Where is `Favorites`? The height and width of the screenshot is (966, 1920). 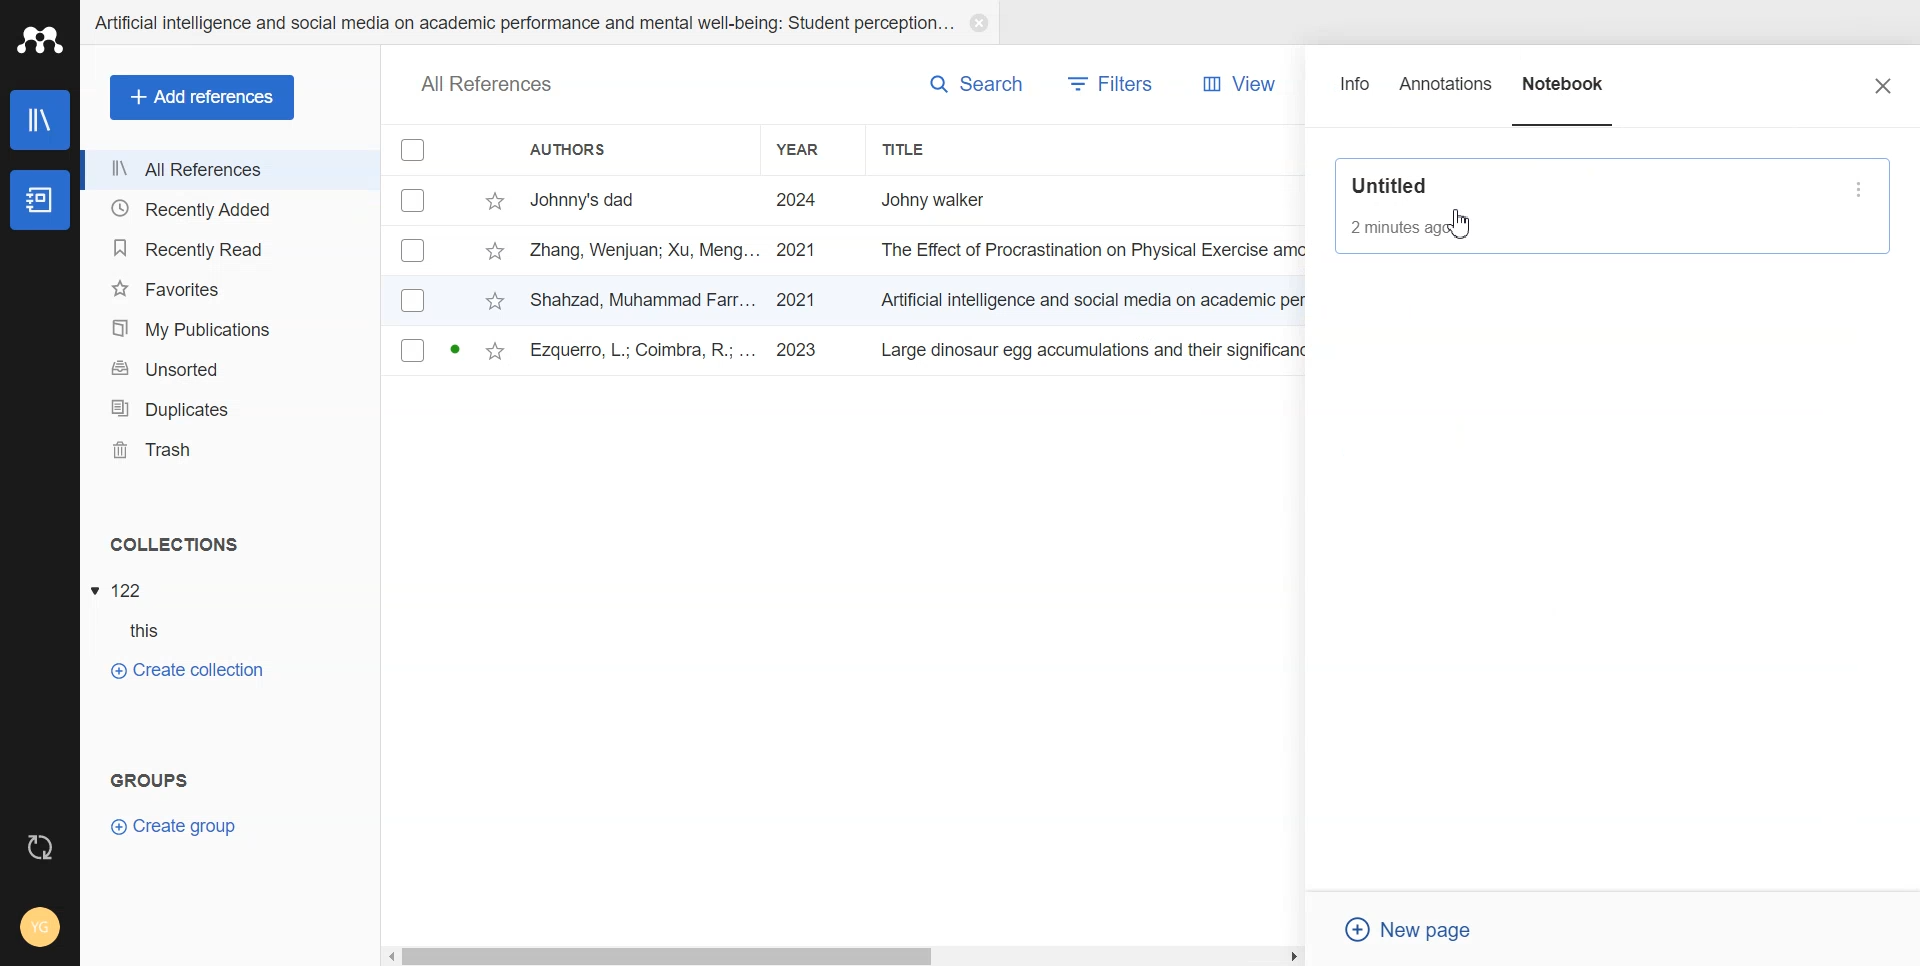
Favorites is located at coordinates (229, 289).